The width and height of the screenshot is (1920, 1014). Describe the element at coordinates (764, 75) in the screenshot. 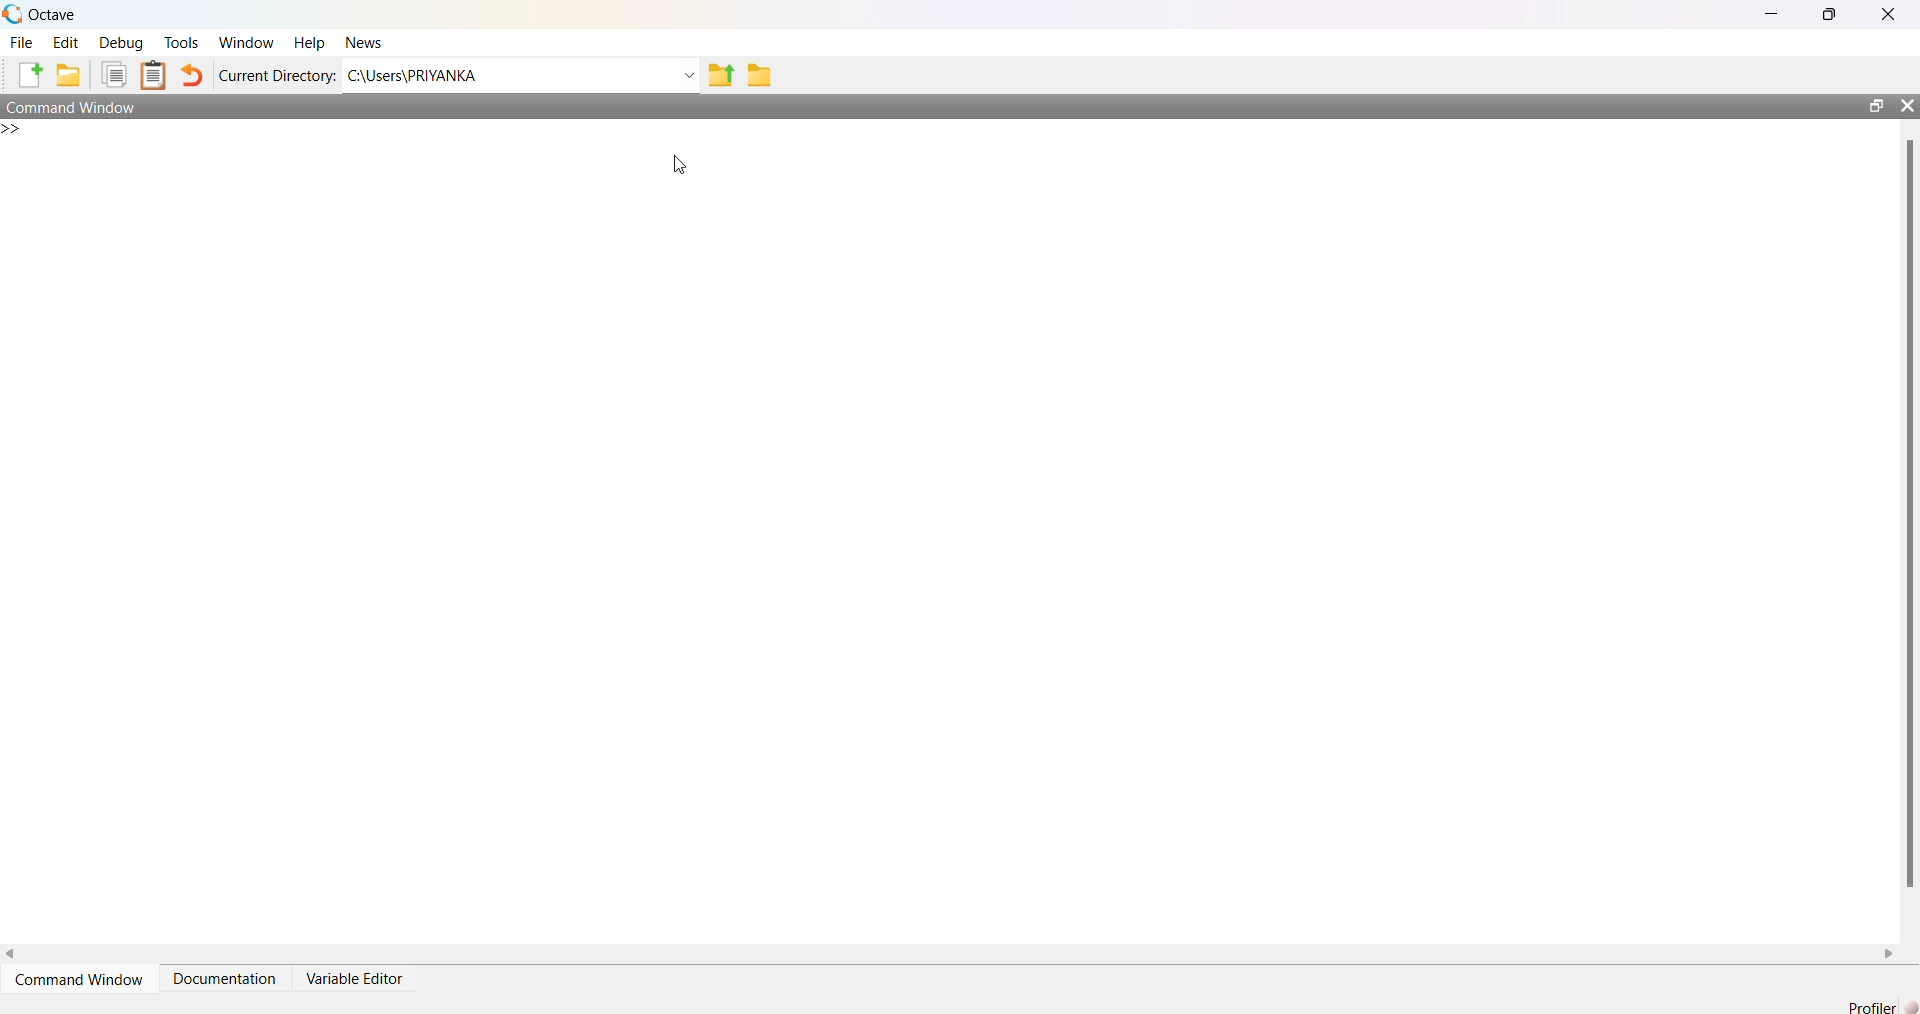

I see `save` at that location.